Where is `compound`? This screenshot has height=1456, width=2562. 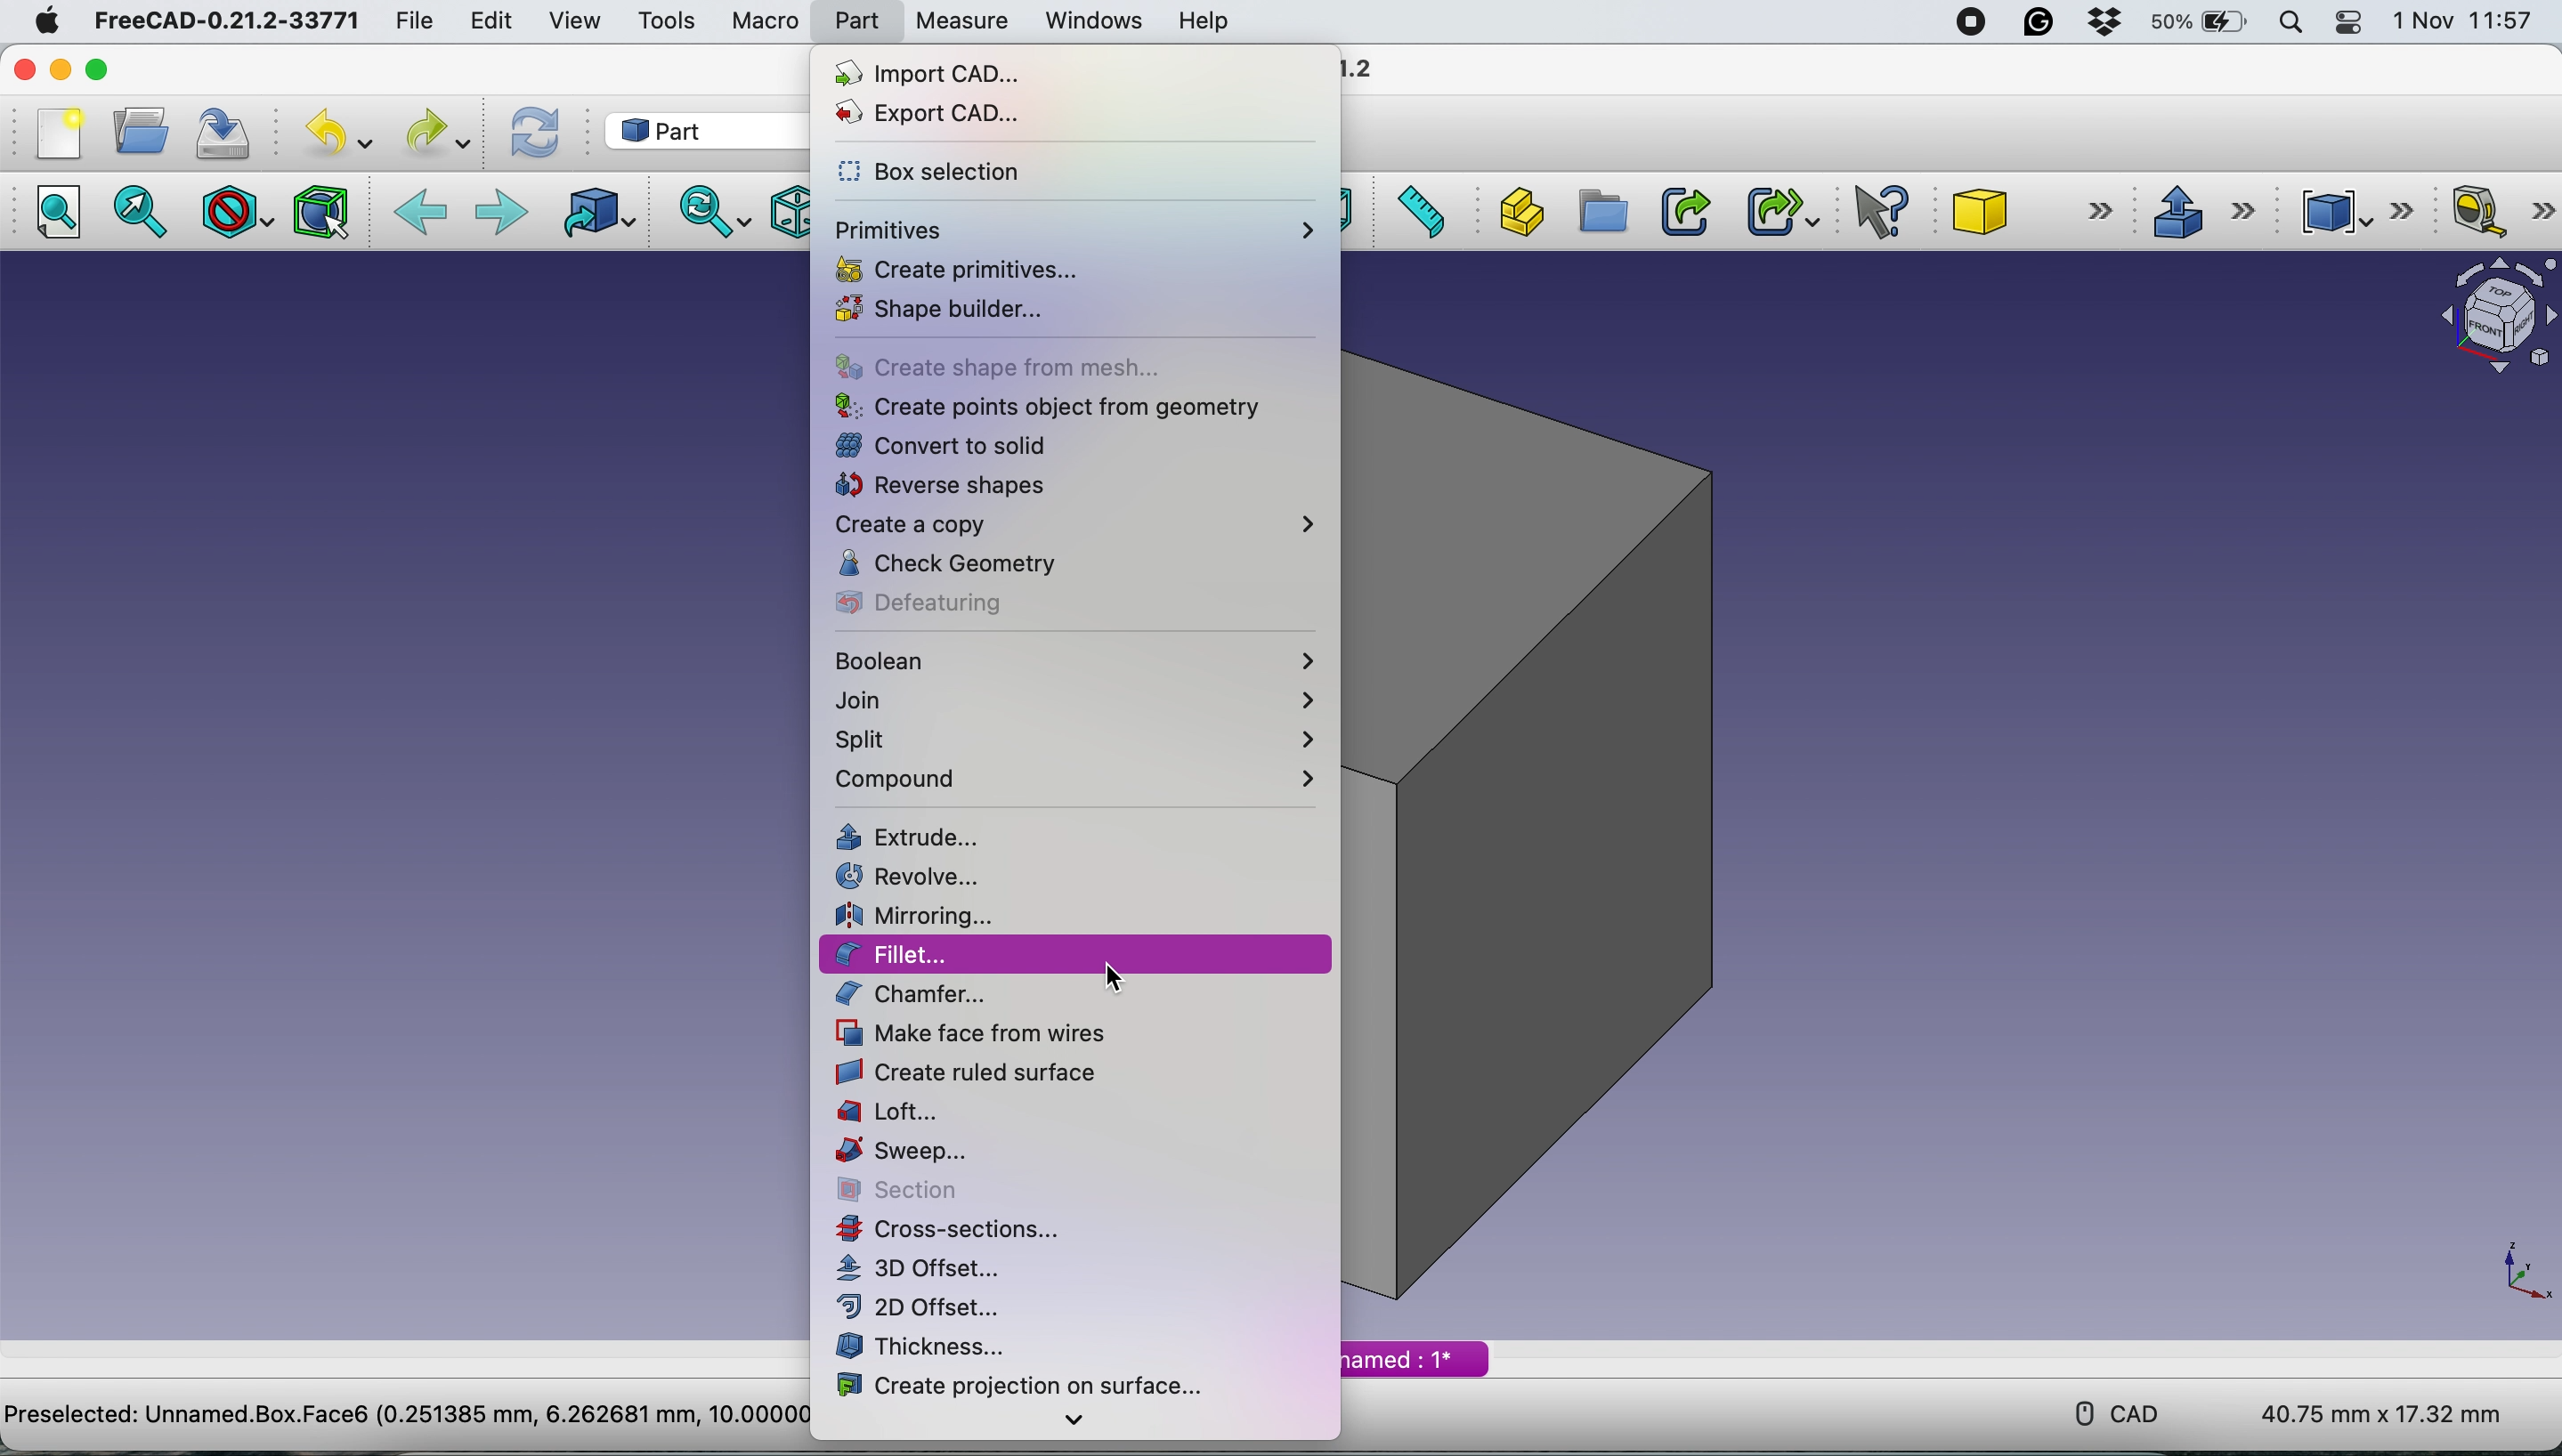
compound is located at coordinates (1081, 779).